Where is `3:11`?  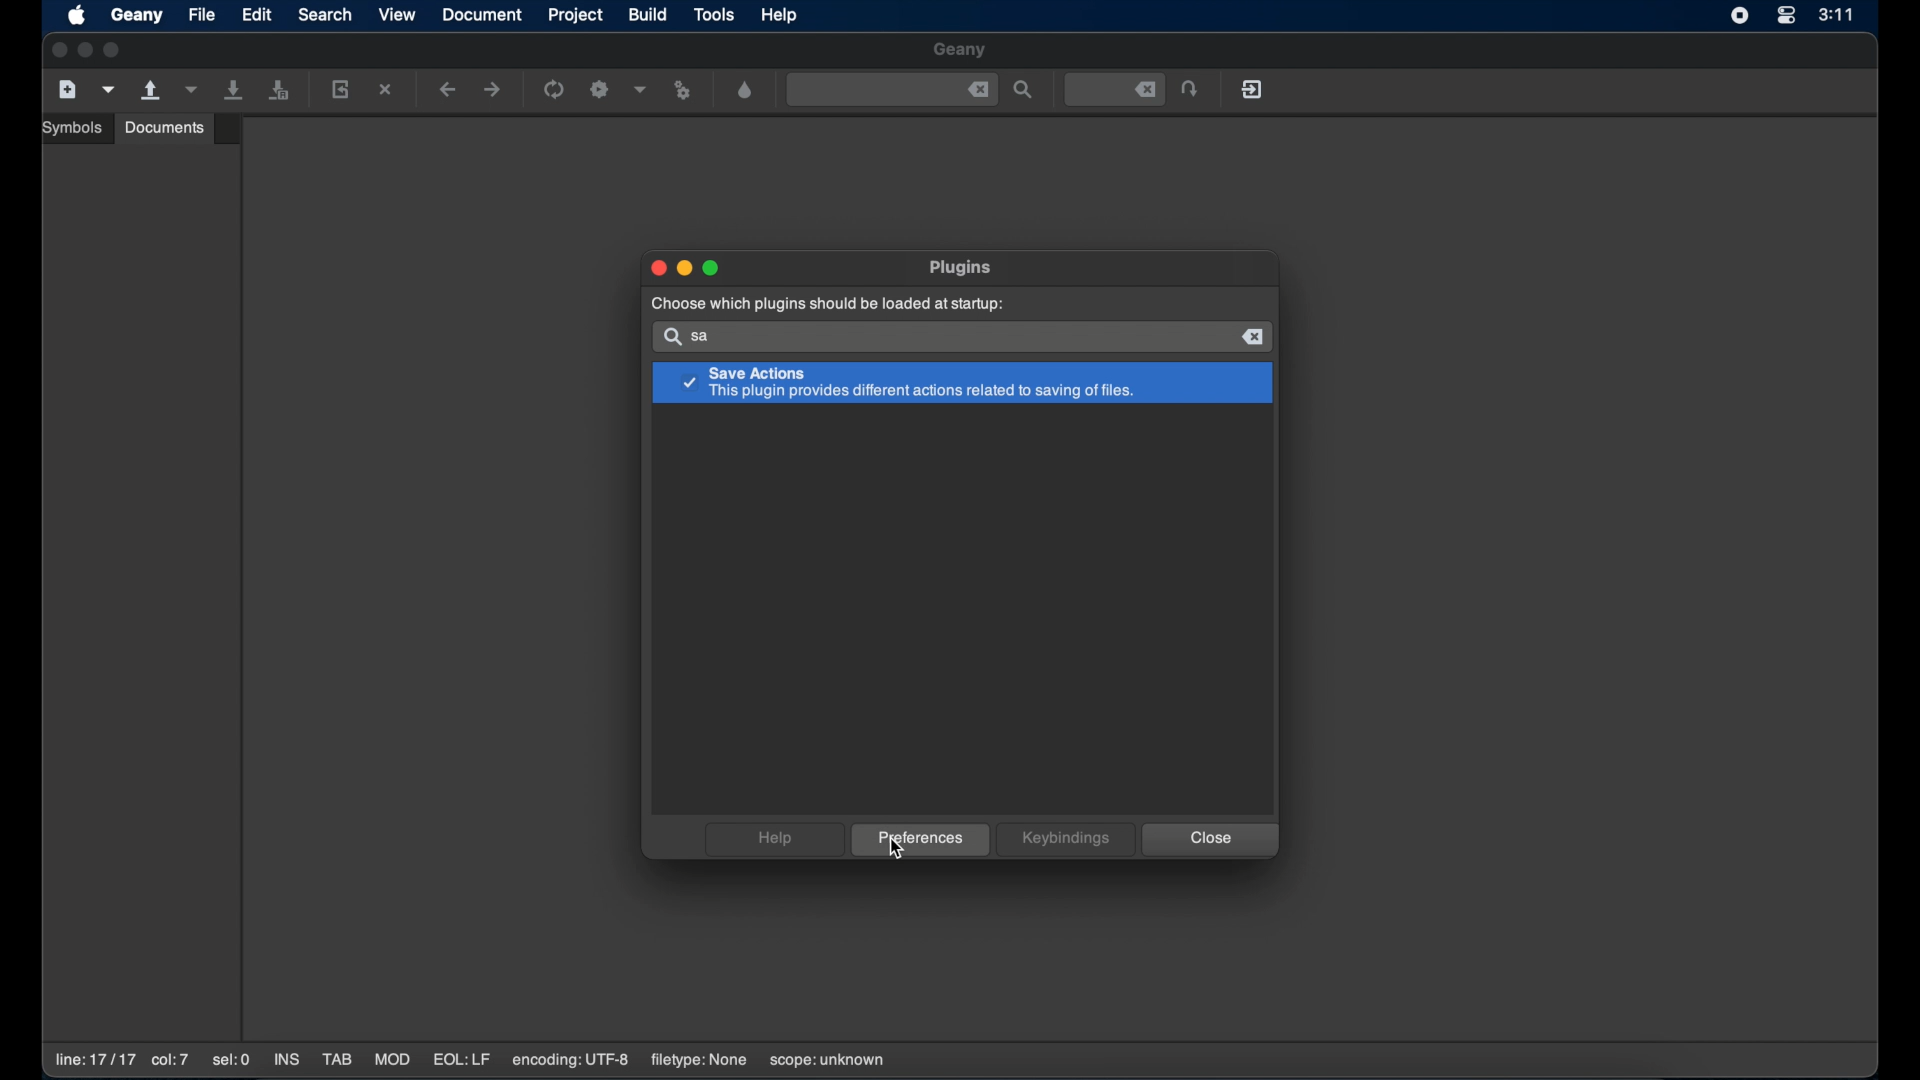
3:11 is located at coordinates (1837, 14).